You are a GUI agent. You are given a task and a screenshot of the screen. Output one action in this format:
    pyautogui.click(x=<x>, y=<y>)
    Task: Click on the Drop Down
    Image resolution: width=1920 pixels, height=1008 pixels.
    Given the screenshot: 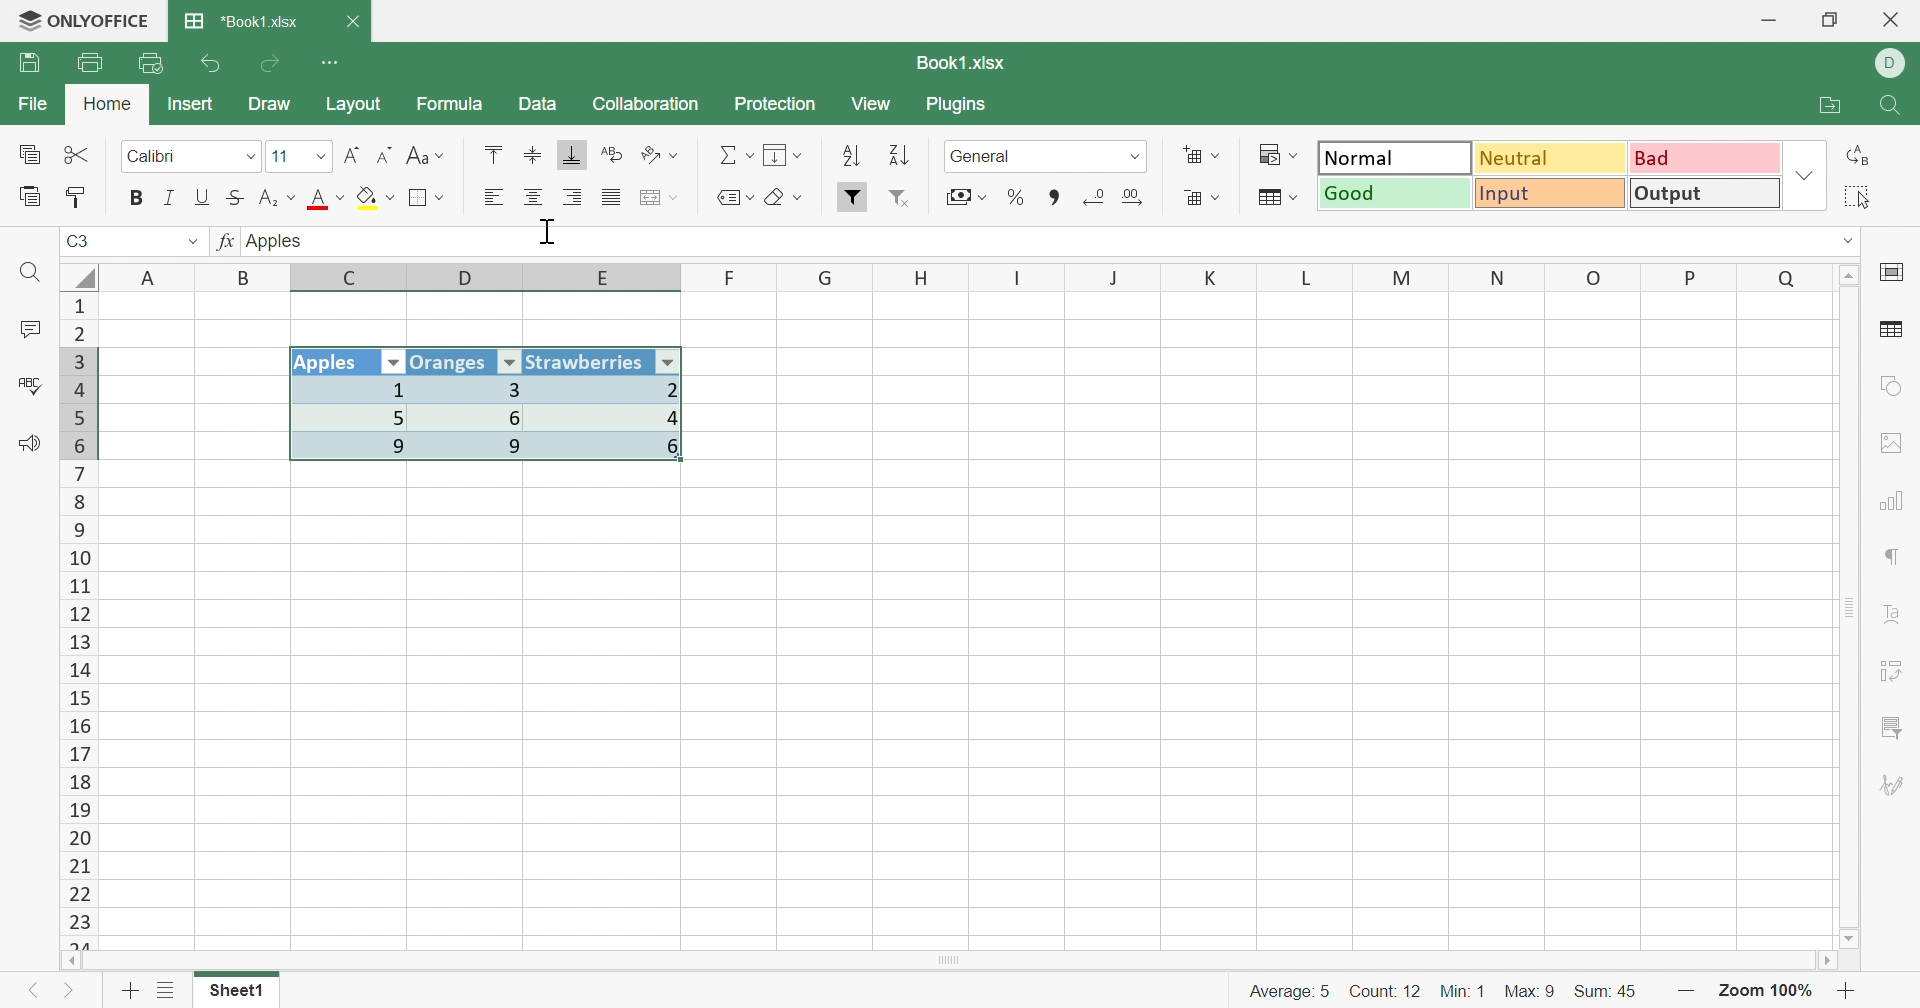 What is the action you would take?
    pyautogui.click(x=1804, y=178)
    